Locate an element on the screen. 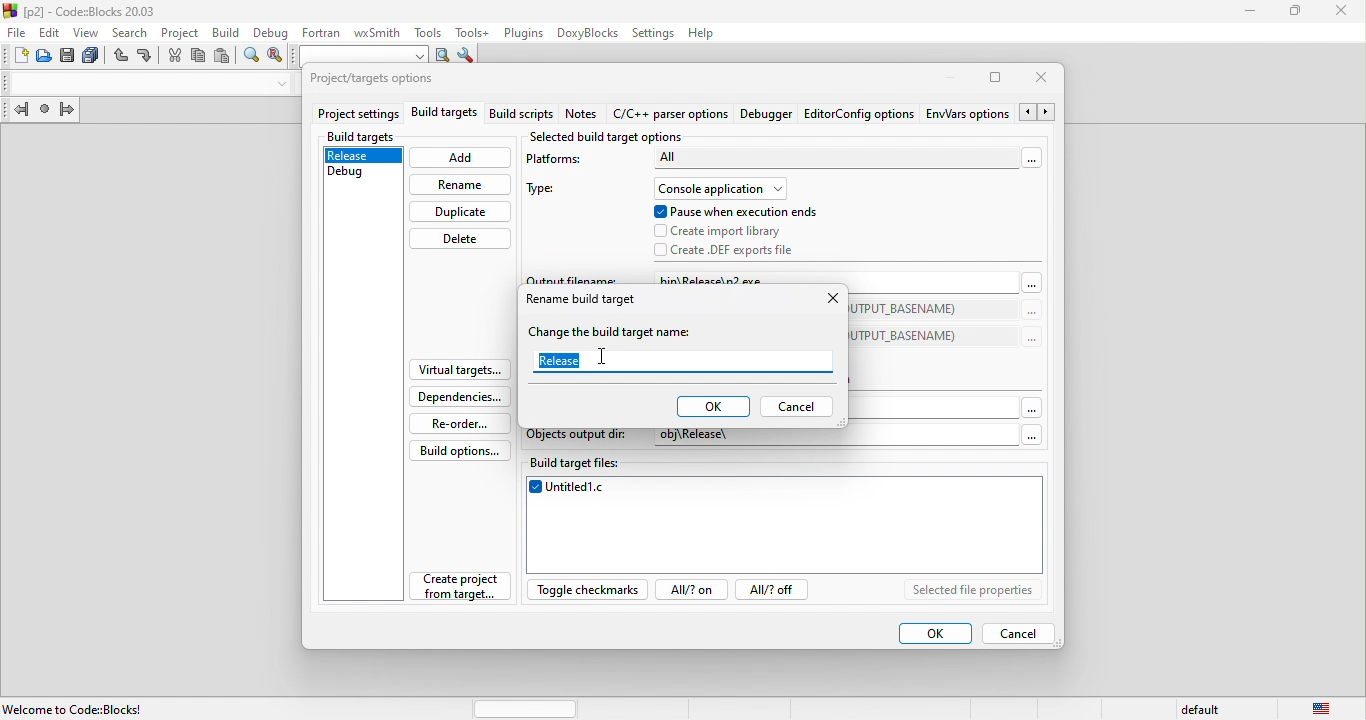 This screenshot has height=720, width=1366. help is located at coordinates (707, 33).